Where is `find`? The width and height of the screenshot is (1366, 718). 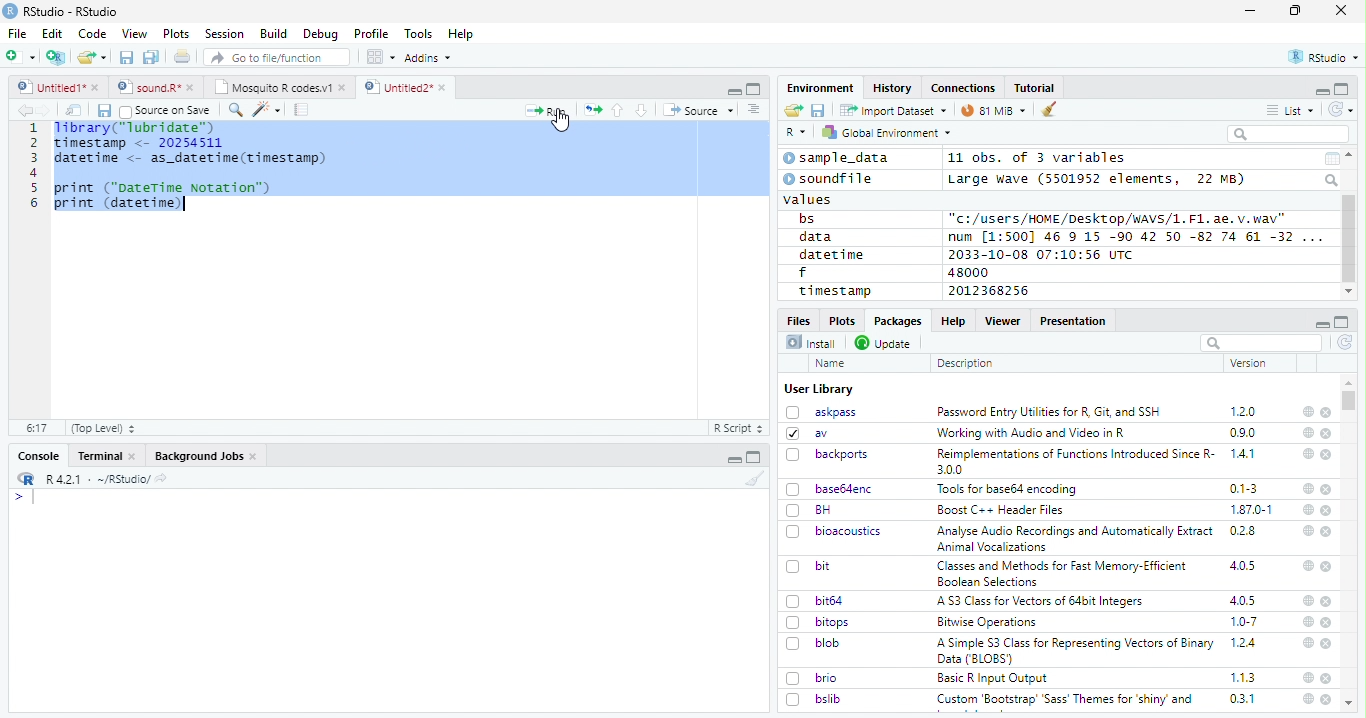
find is located at coordinates (233, 108).